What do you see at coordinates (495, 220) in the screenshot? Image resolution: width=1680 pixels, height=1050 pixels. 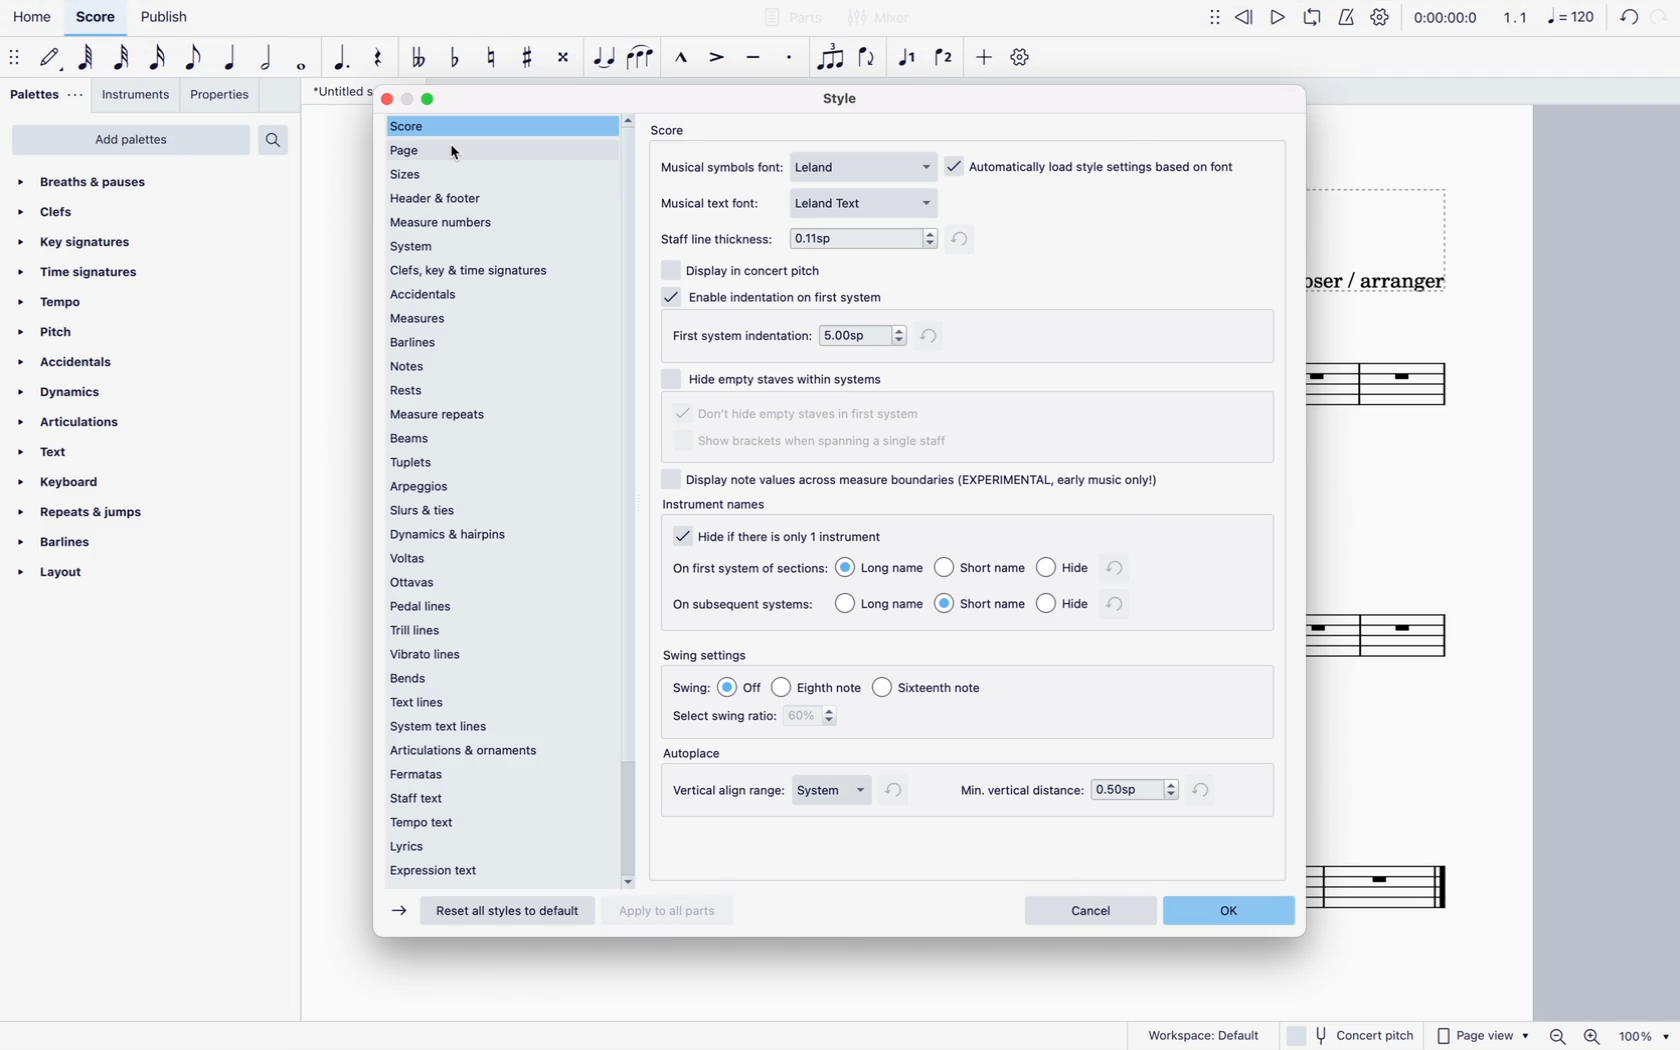 I see `measure numbers` at bounding box center [495, 220].